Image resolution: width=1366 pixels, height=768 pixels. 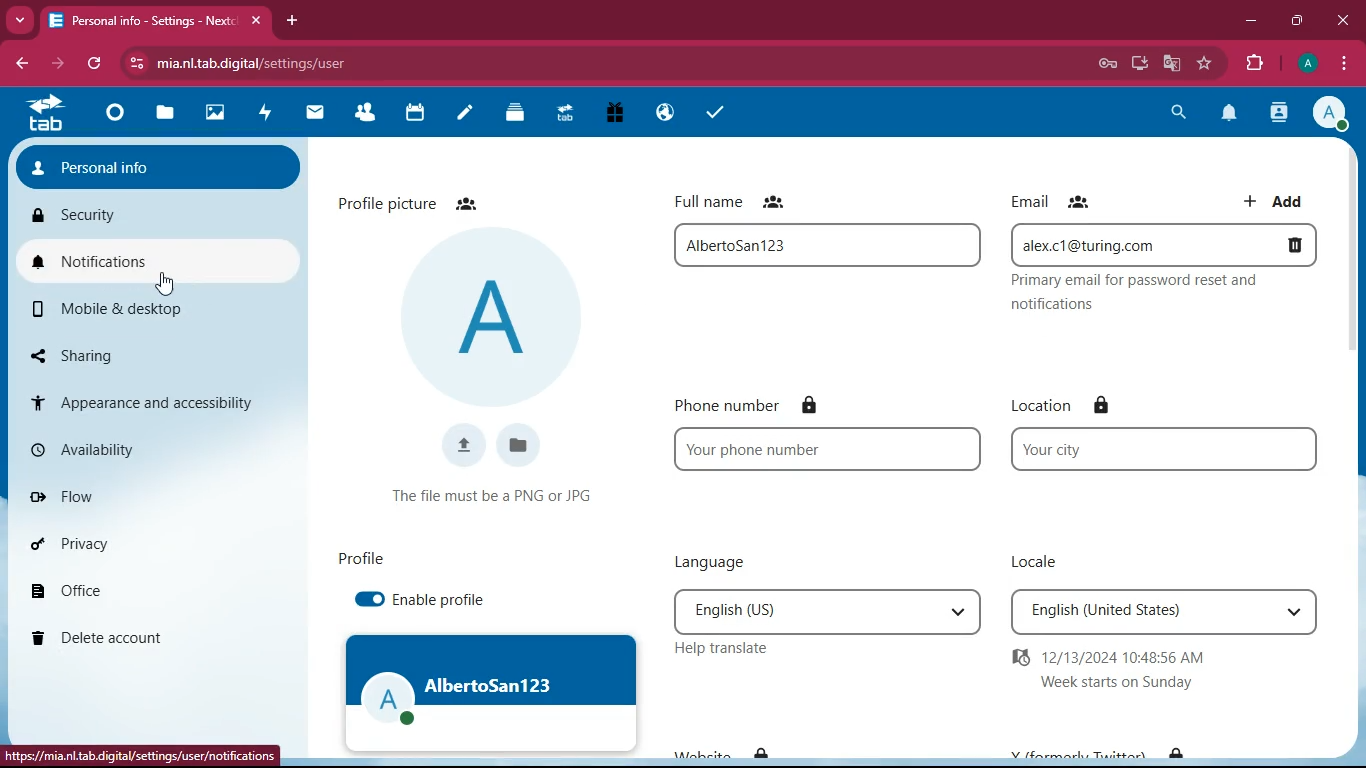 What do you see at coordinates (711, 560) in the screenshot?
I see `language` at bounding box center [711, 560].